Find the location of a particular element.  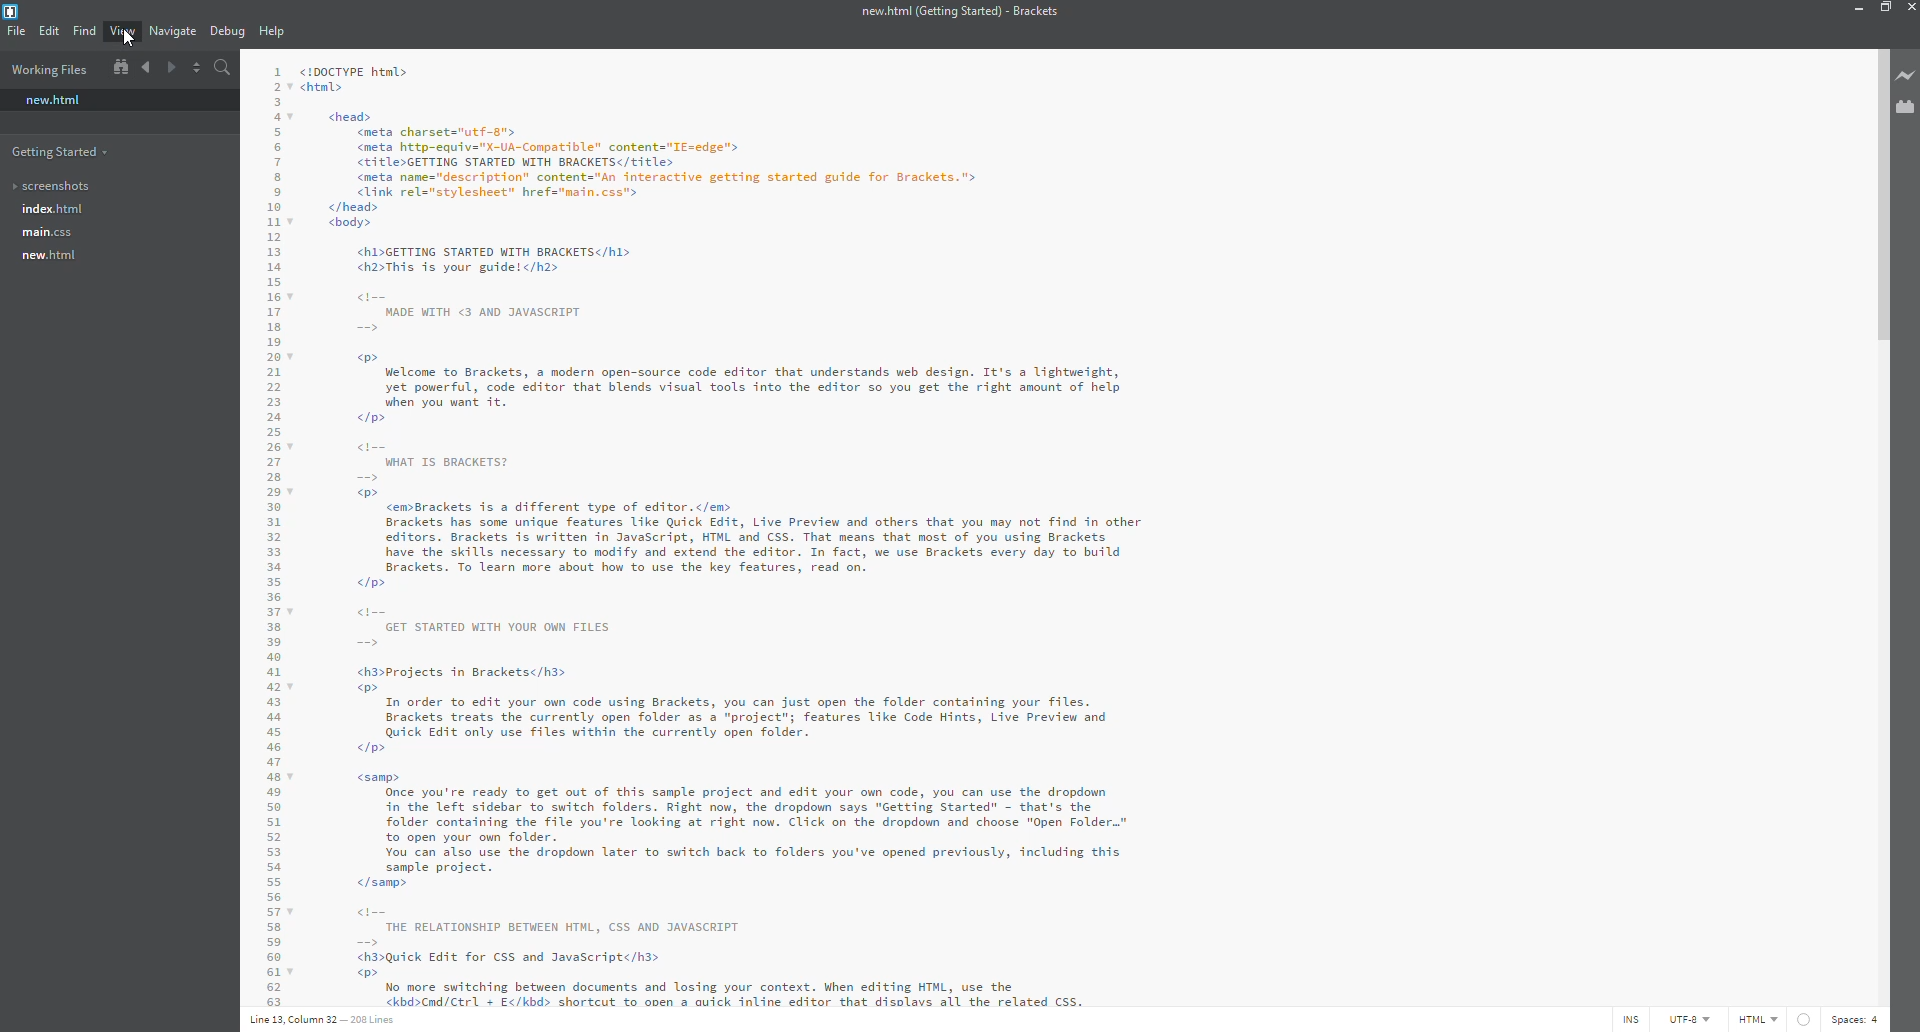

view is located at coordinates (123, 30).